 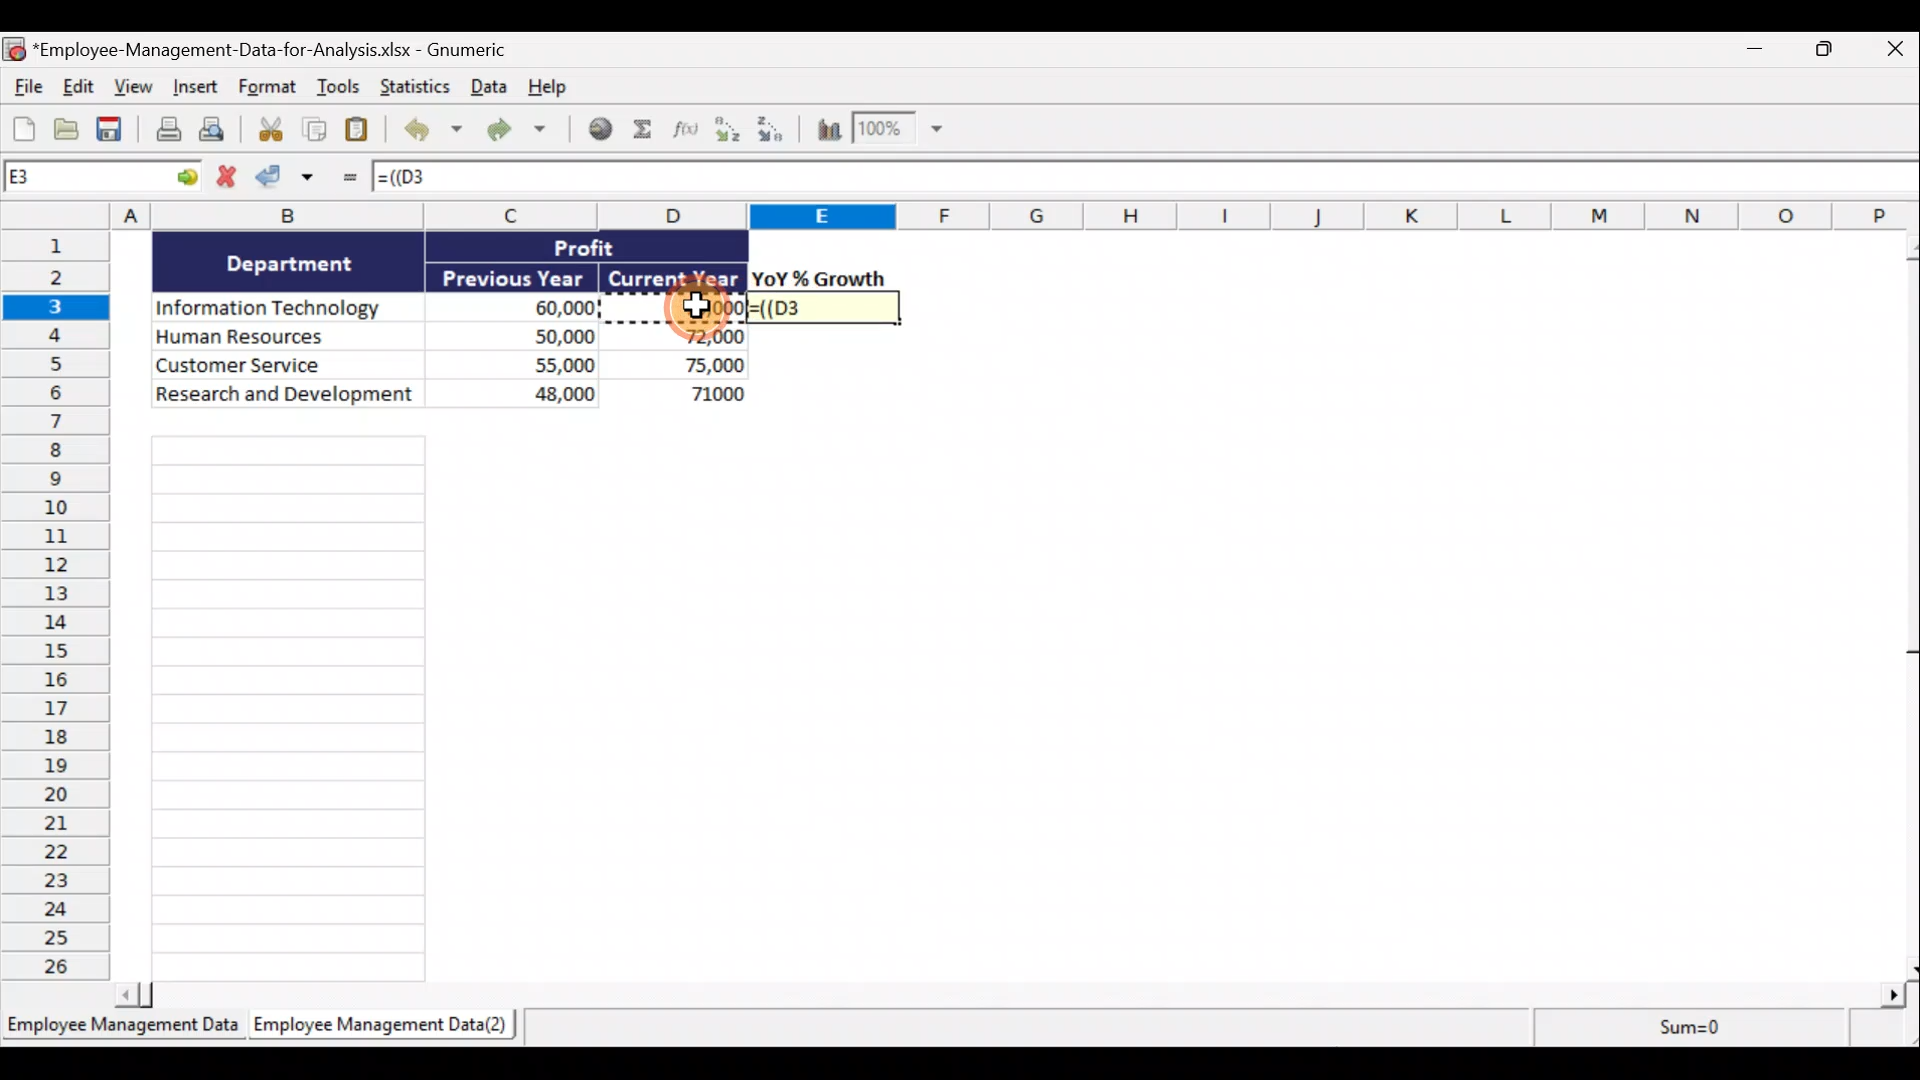 What do you see at coordinates (347, 181) in the screenshot?
I see `Enter formula` at bounding box center [347, 181].